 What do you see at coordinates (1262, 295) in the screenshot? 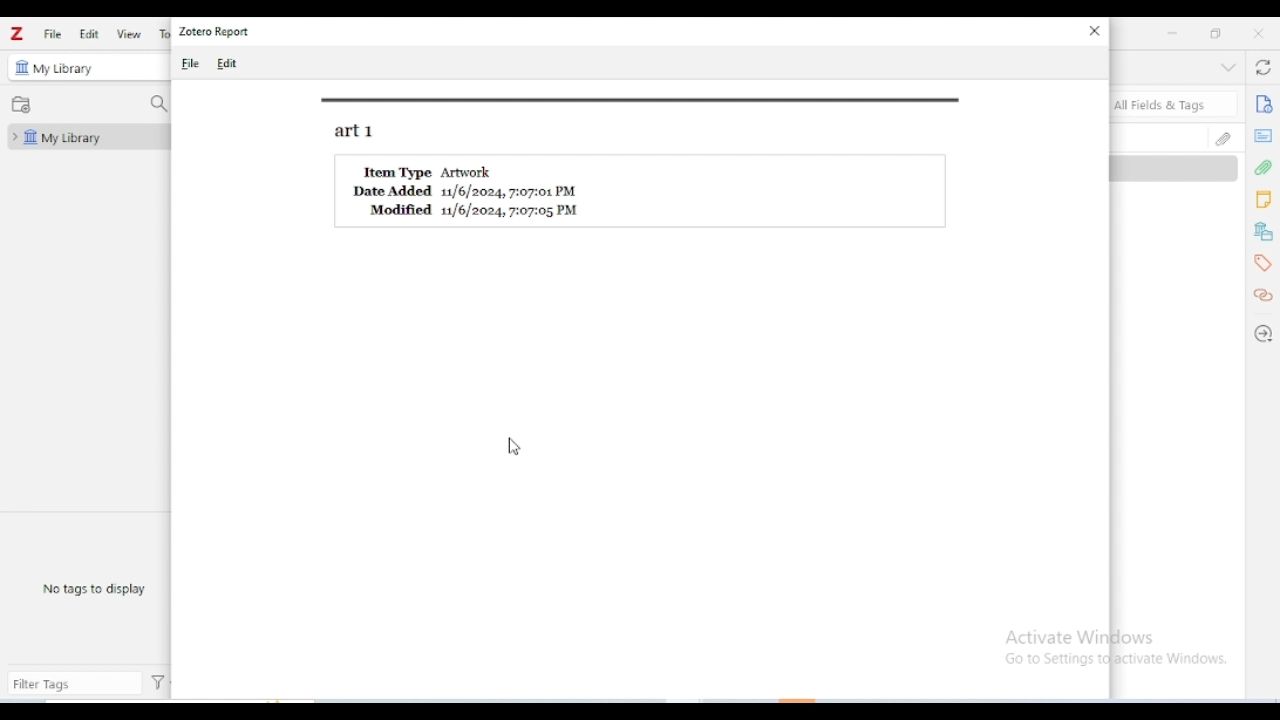
I see `related` at bounding box center [1262, 295].